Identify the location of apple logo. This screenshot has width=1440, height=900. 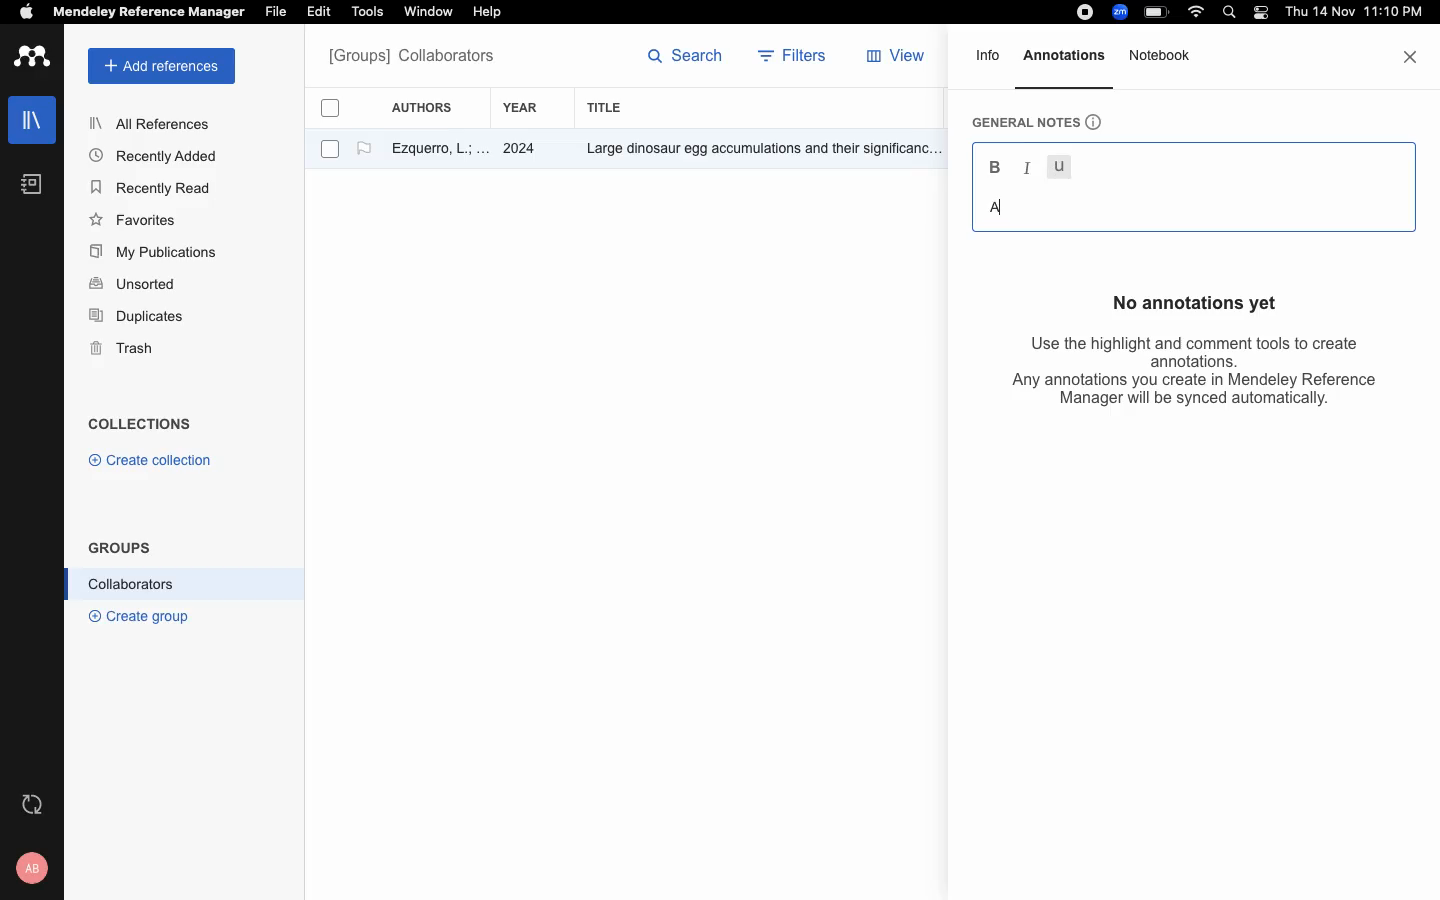
(27, 14).